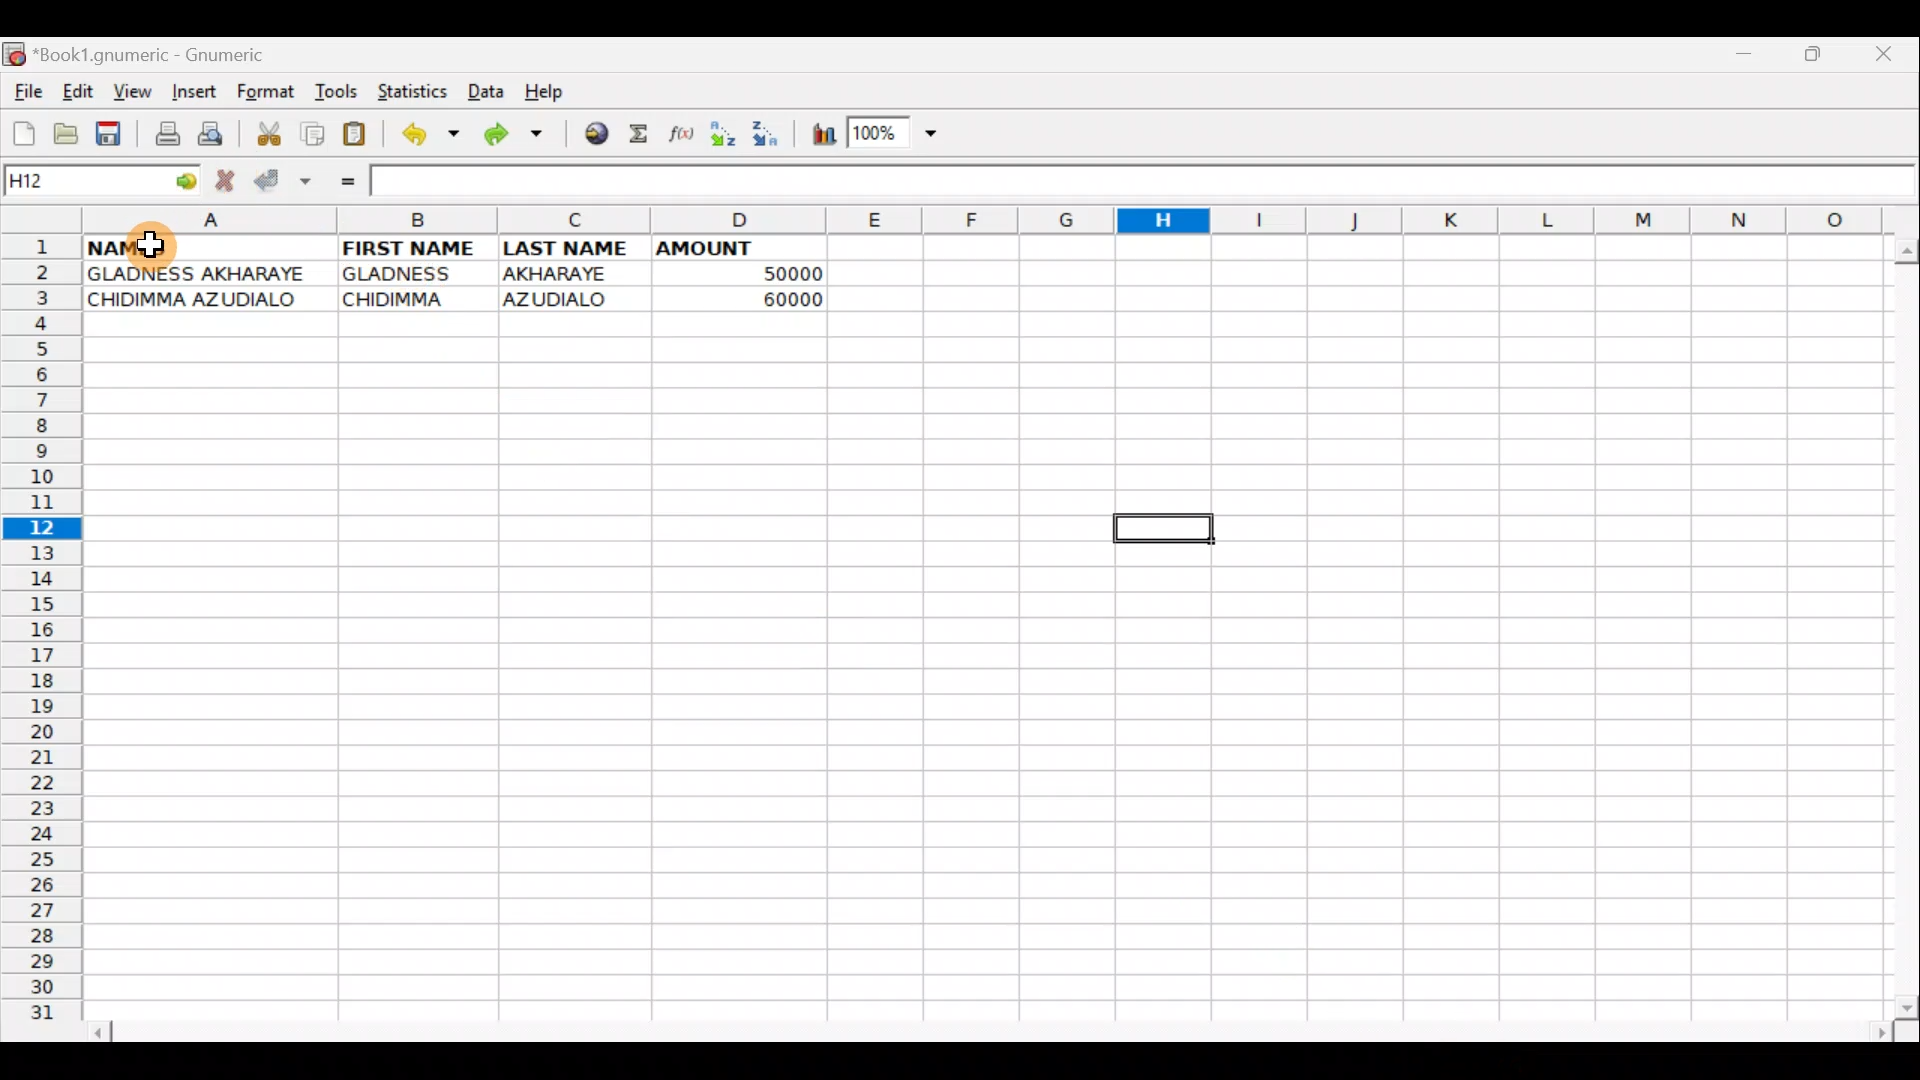 The height and width of the screenshot is (1080, 1920). What do you see at coordinates (25, 133) in the screenshot?
I see `Create a new workbook` at bounding box center [25, 133].